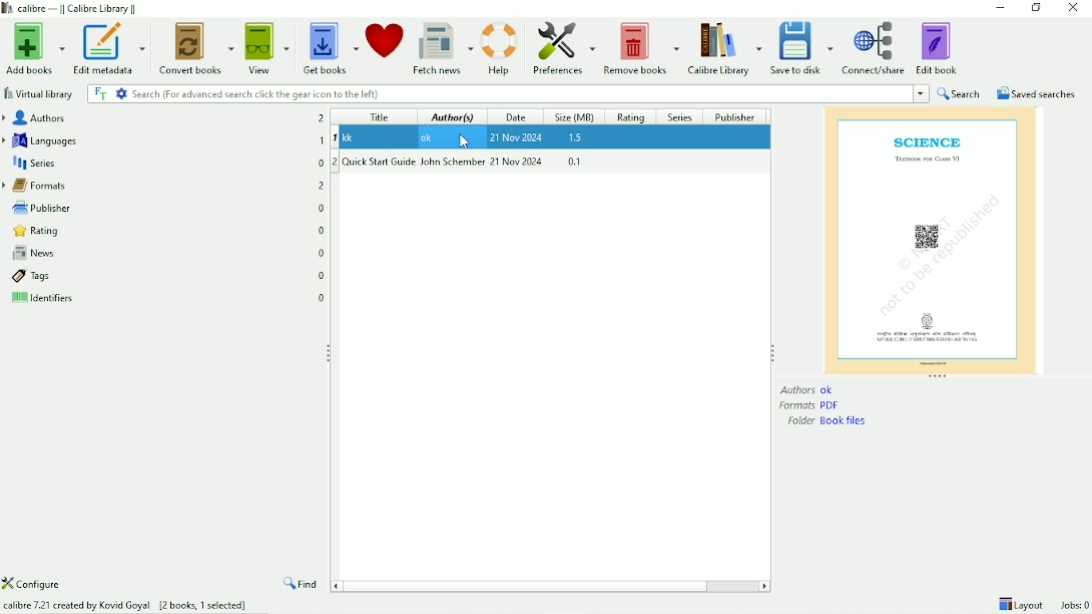  I want to click on Fetch news, so click(443, 50).